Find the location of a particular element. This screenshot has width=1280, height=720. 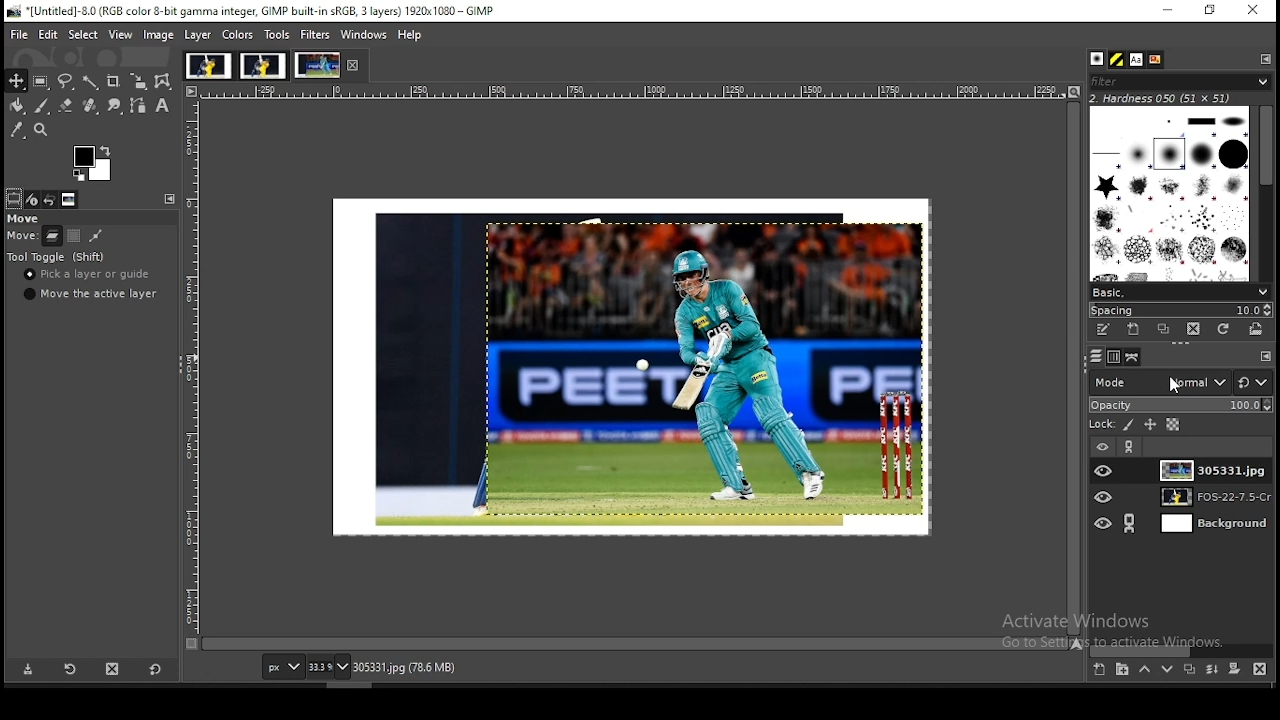

layers is located at coordinates (1096, 357).